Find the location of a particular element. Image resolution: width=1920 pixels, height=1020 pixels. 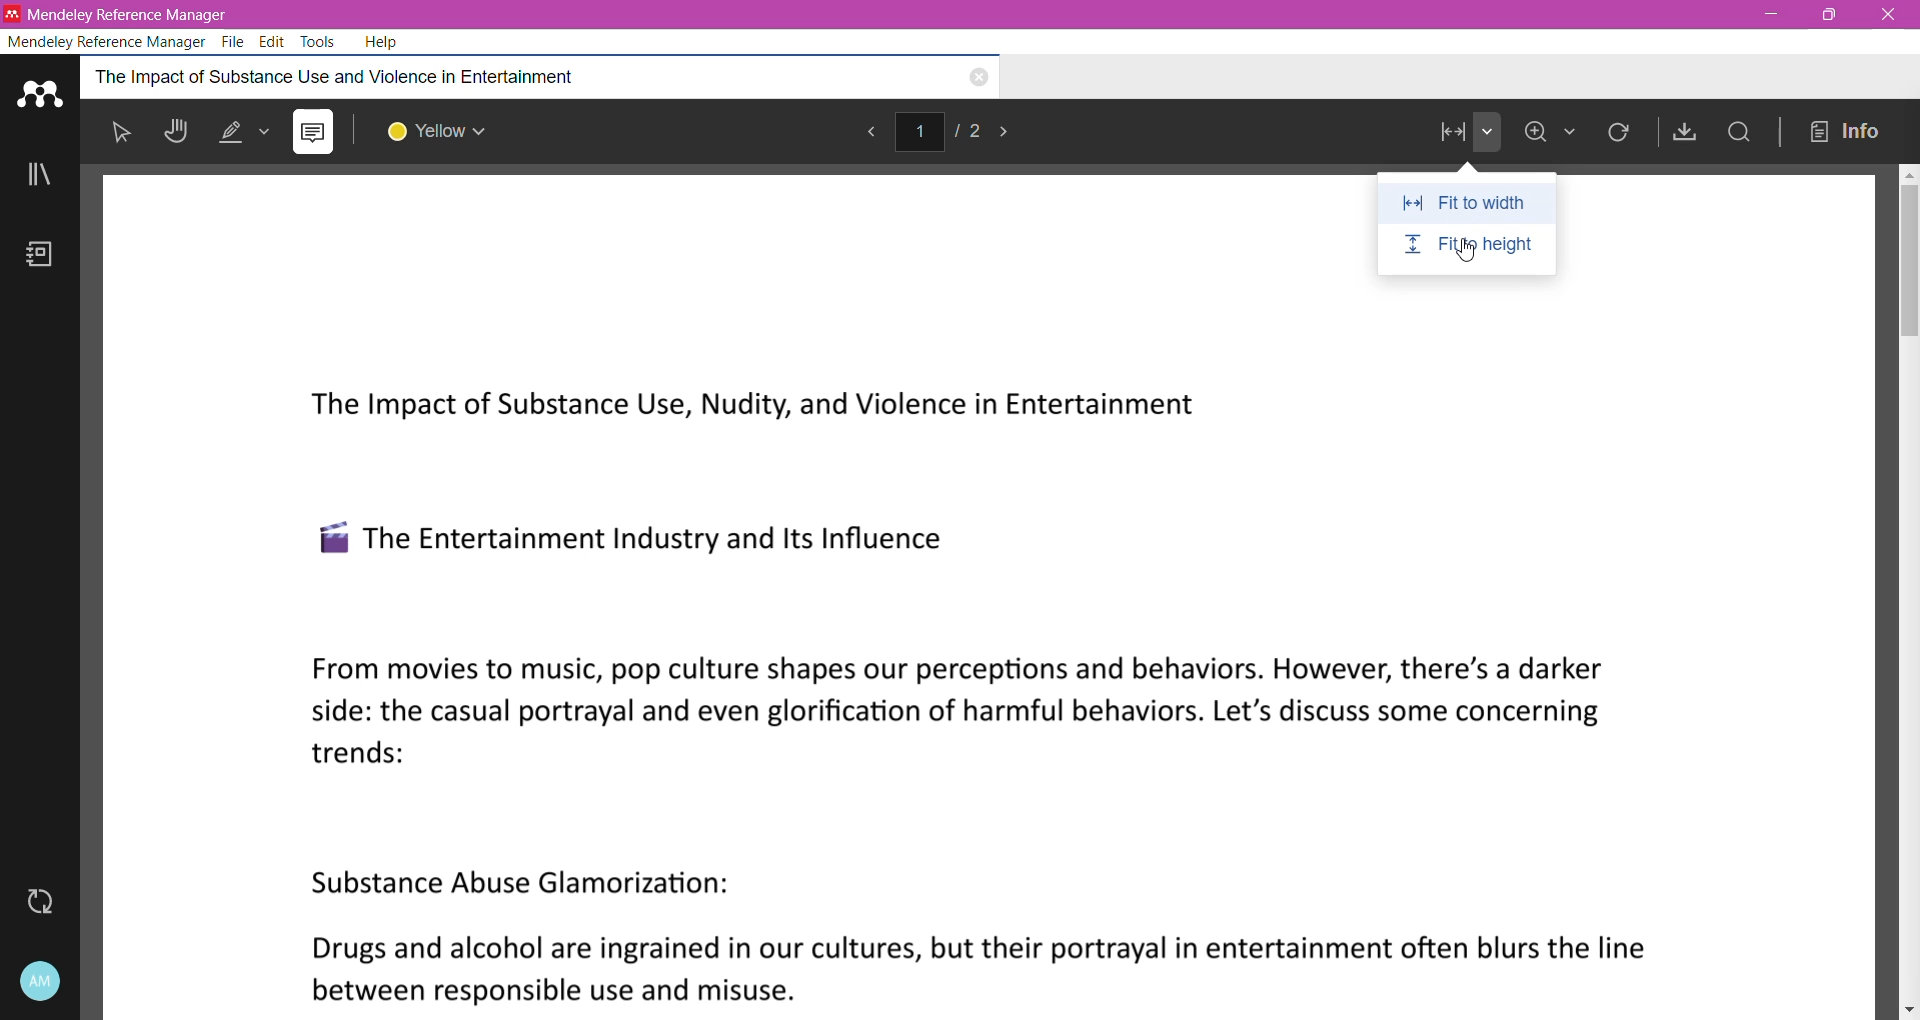

cursor is located at coordinates (1469, 259).